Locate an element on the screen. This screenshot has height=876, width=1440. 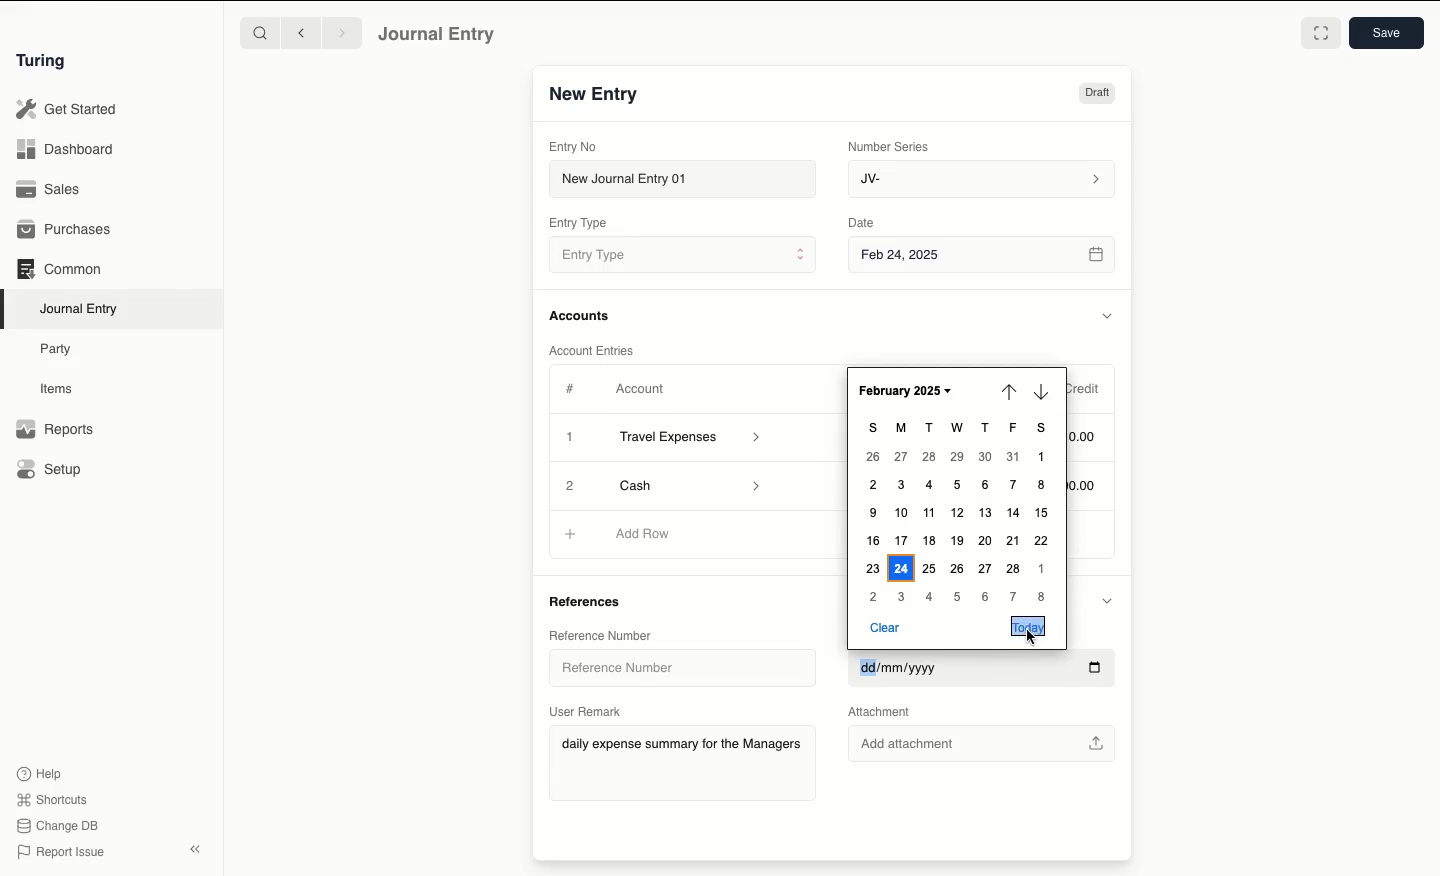
Reference Date is located at coordinates (982, 670).